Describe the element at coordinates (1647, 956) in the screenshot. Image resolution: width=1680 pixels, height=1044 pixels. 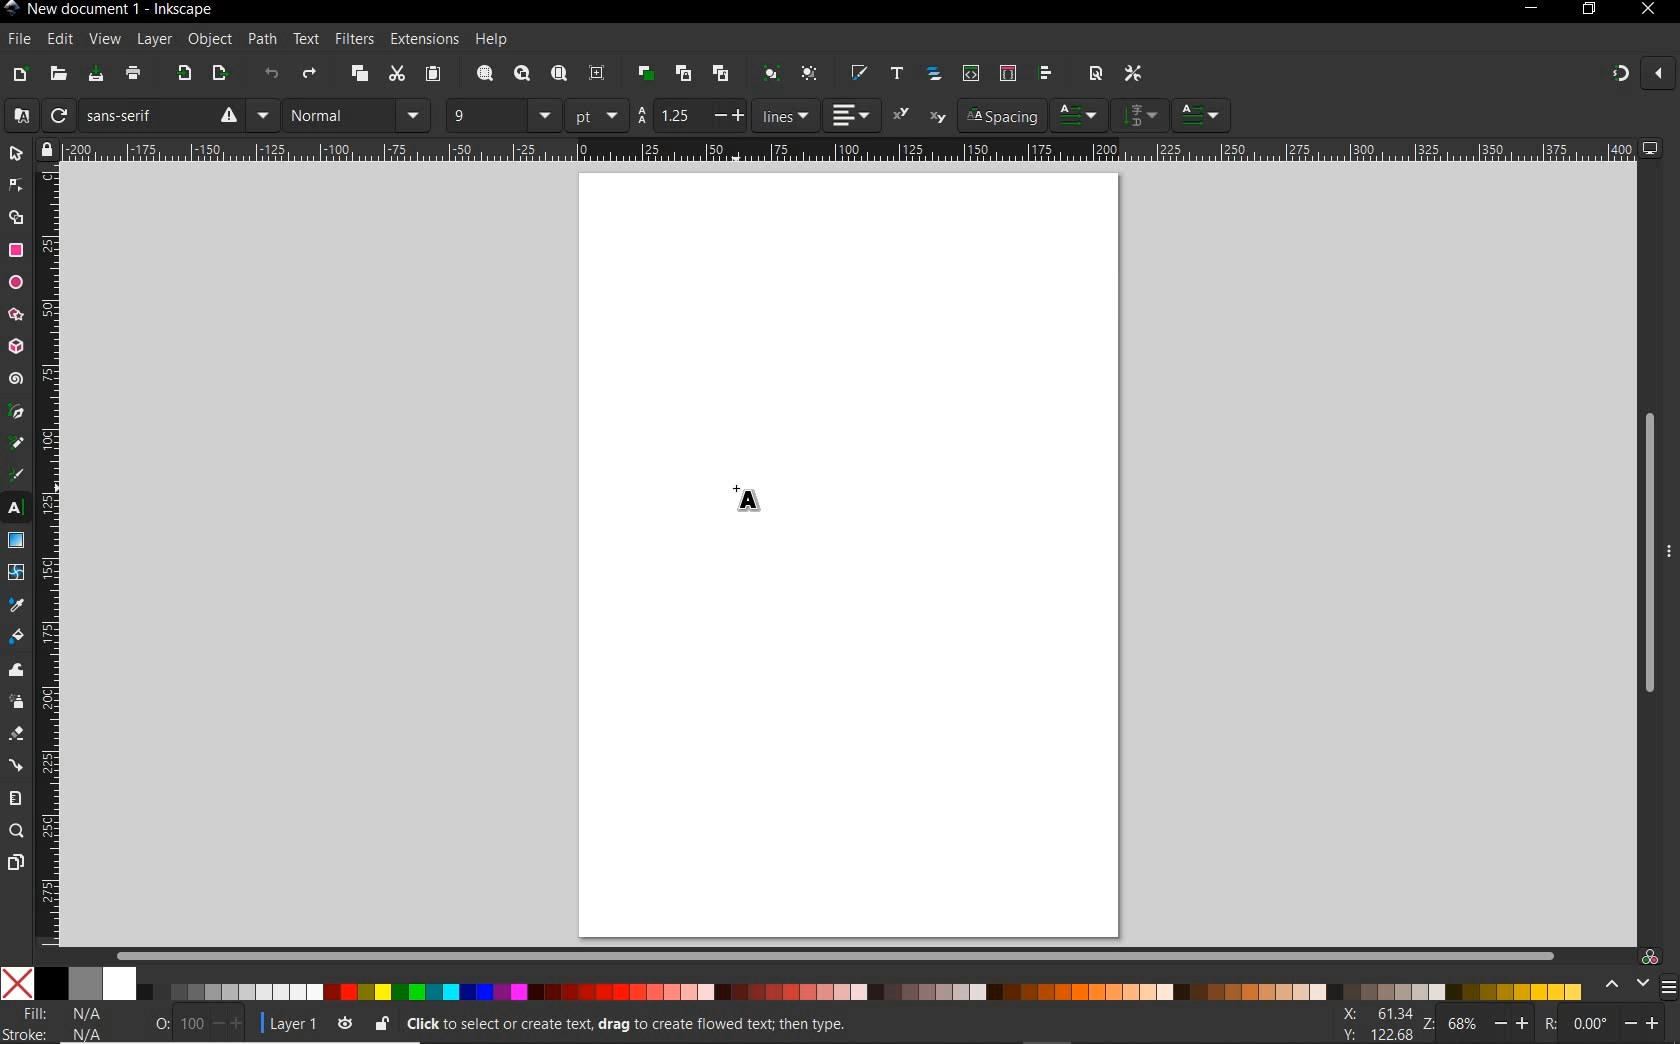
I see `color managed mode` at that location.